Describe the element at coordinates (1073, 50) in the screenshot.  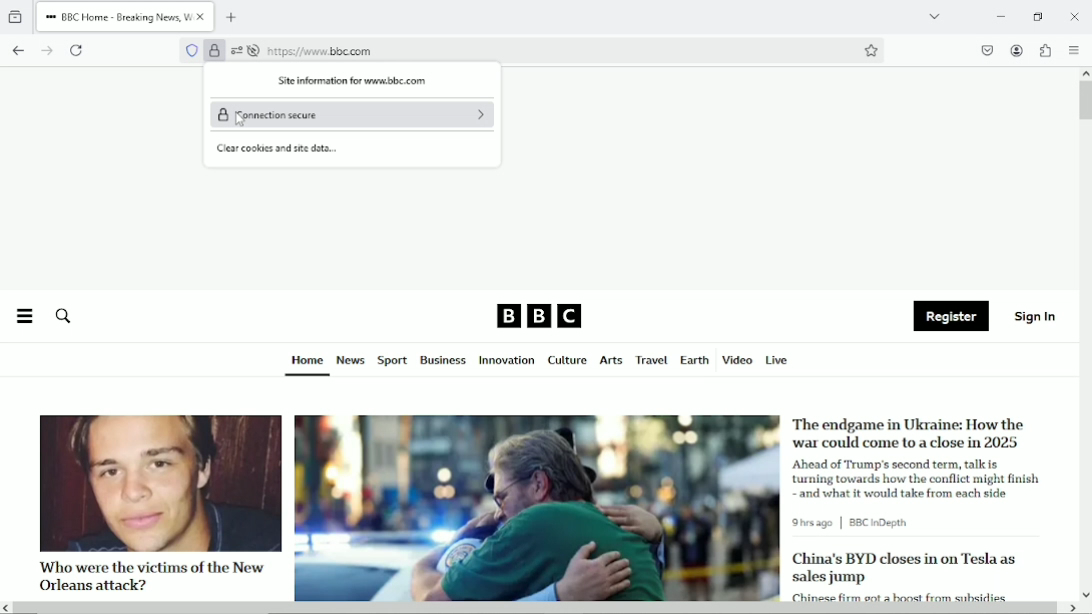
I see `open application menu` at that location.